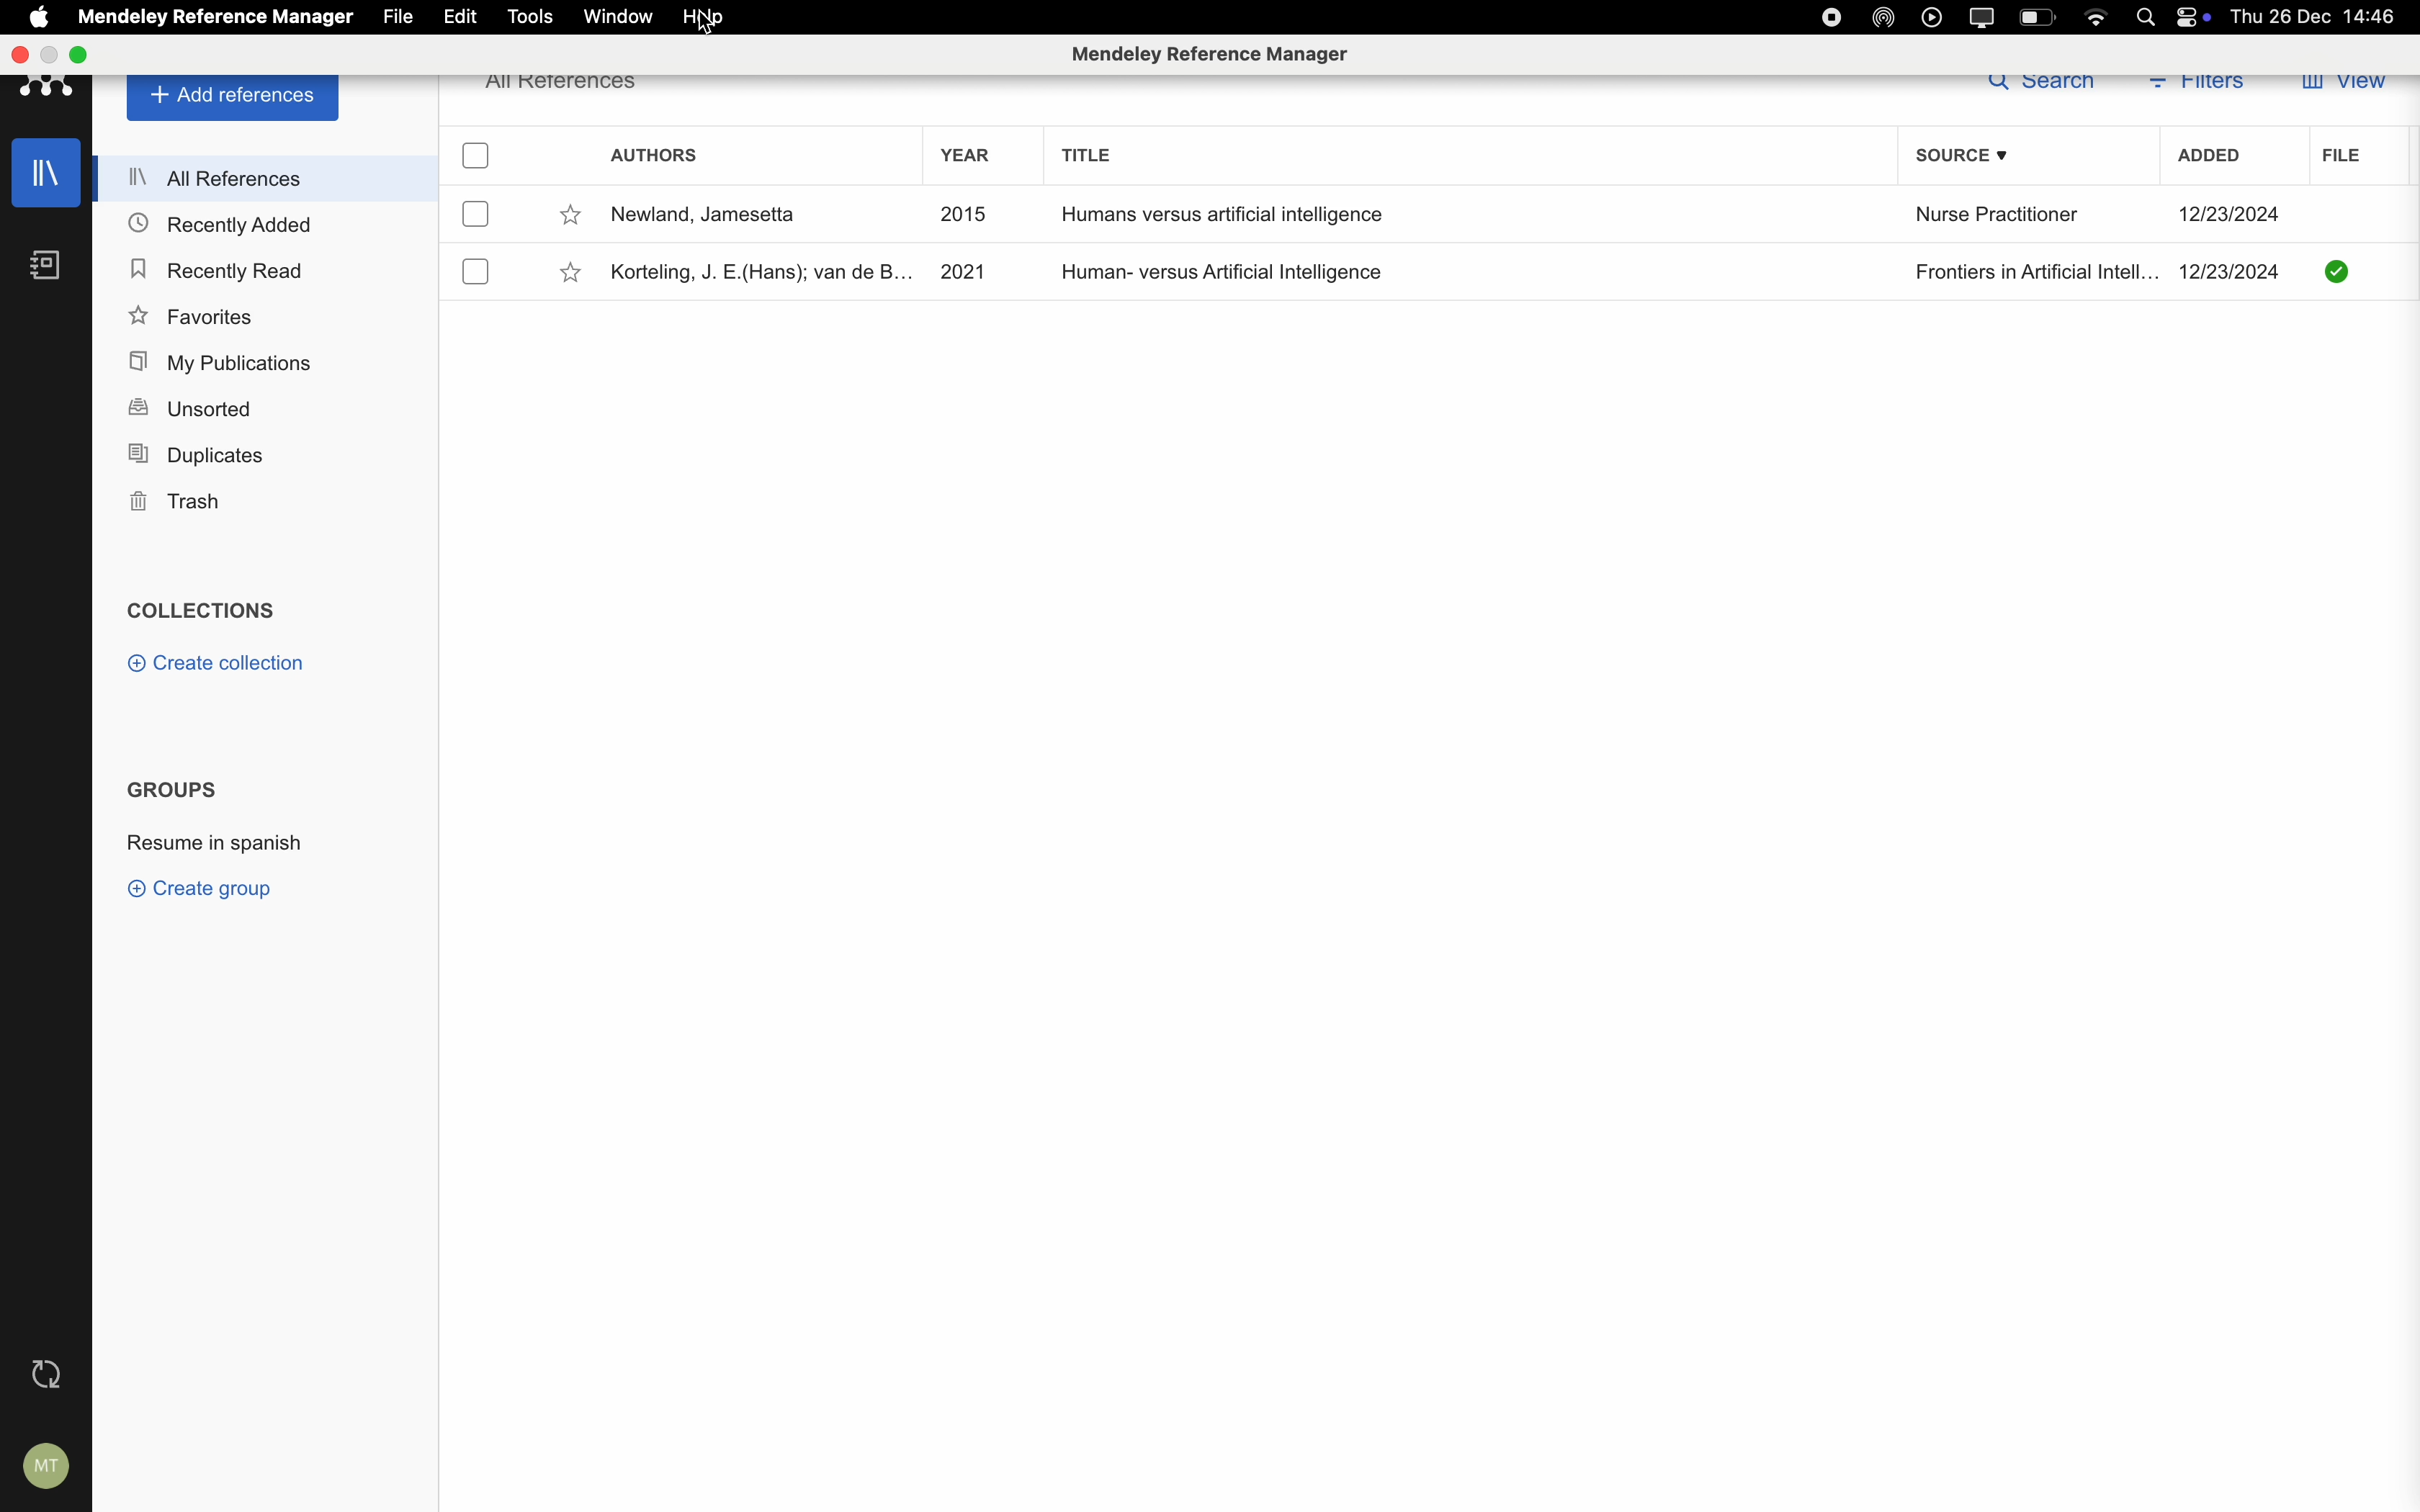  I want to click on create group, so click(201, 892).